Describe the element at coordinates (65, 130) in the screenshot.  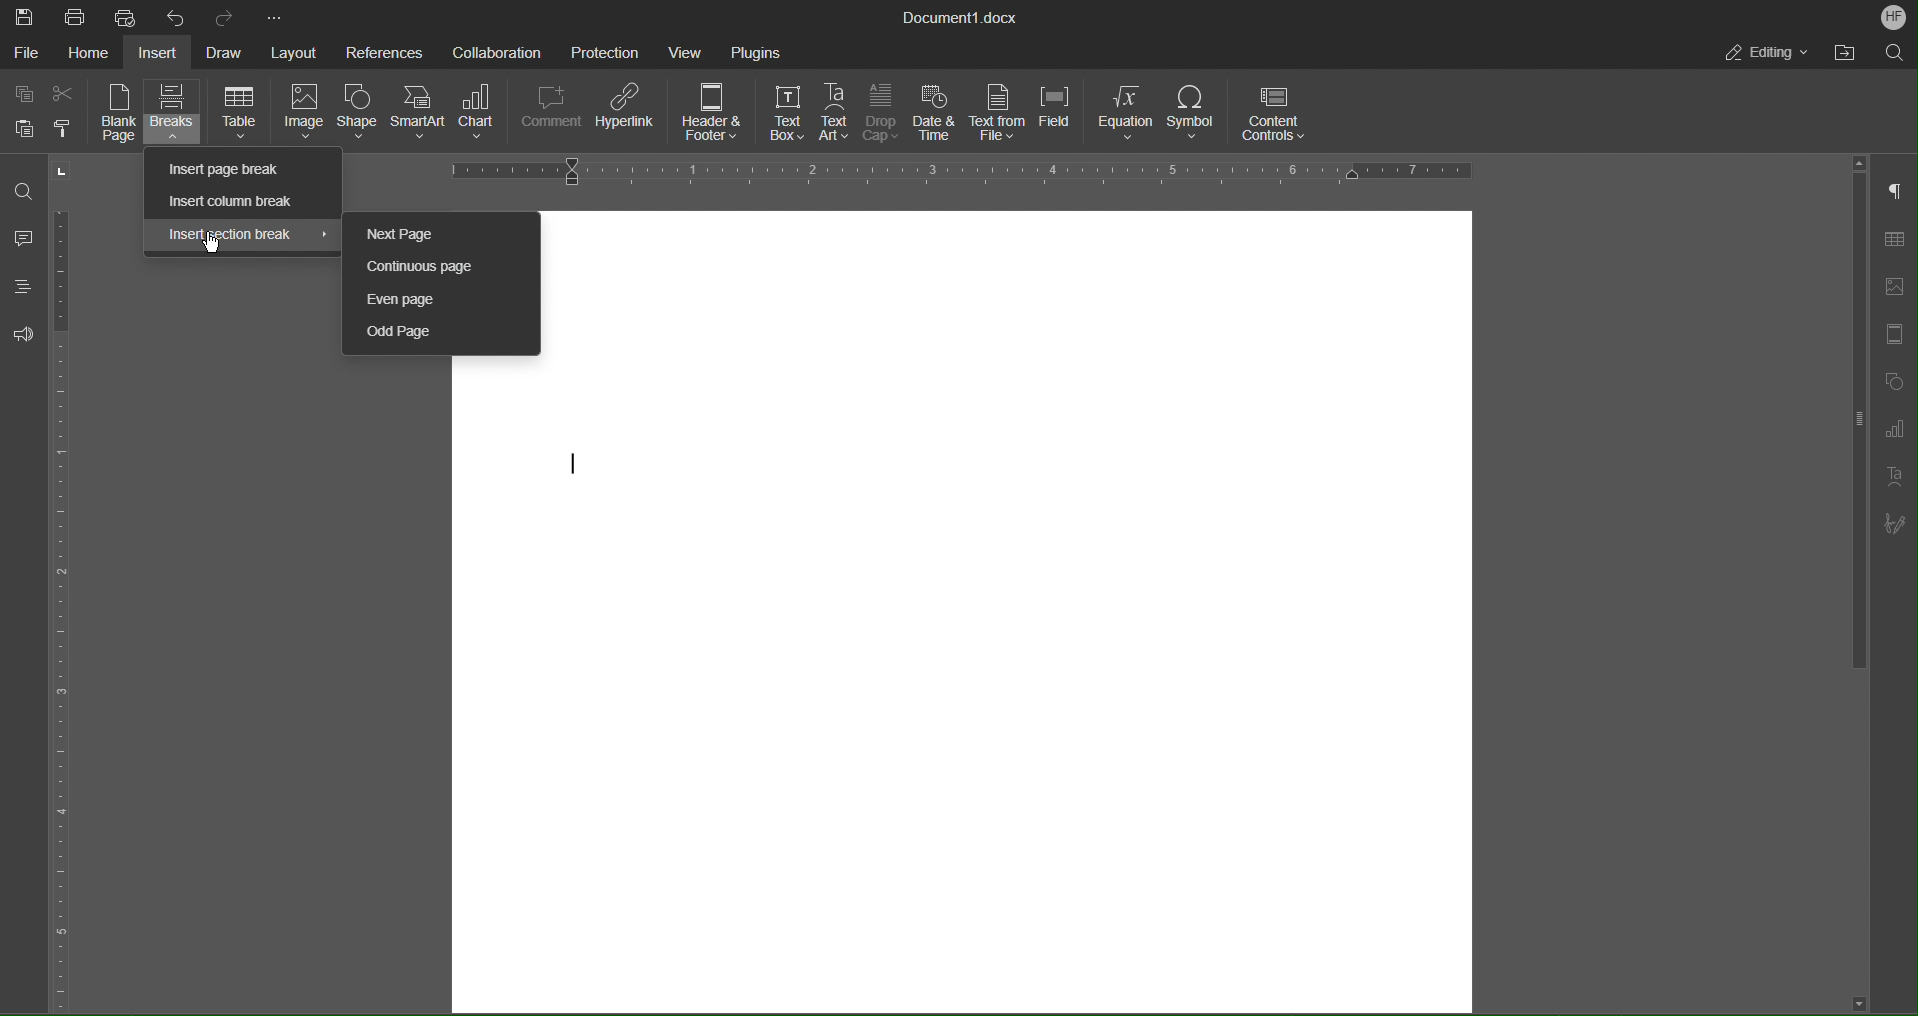
I see `Copy Style` at that location.